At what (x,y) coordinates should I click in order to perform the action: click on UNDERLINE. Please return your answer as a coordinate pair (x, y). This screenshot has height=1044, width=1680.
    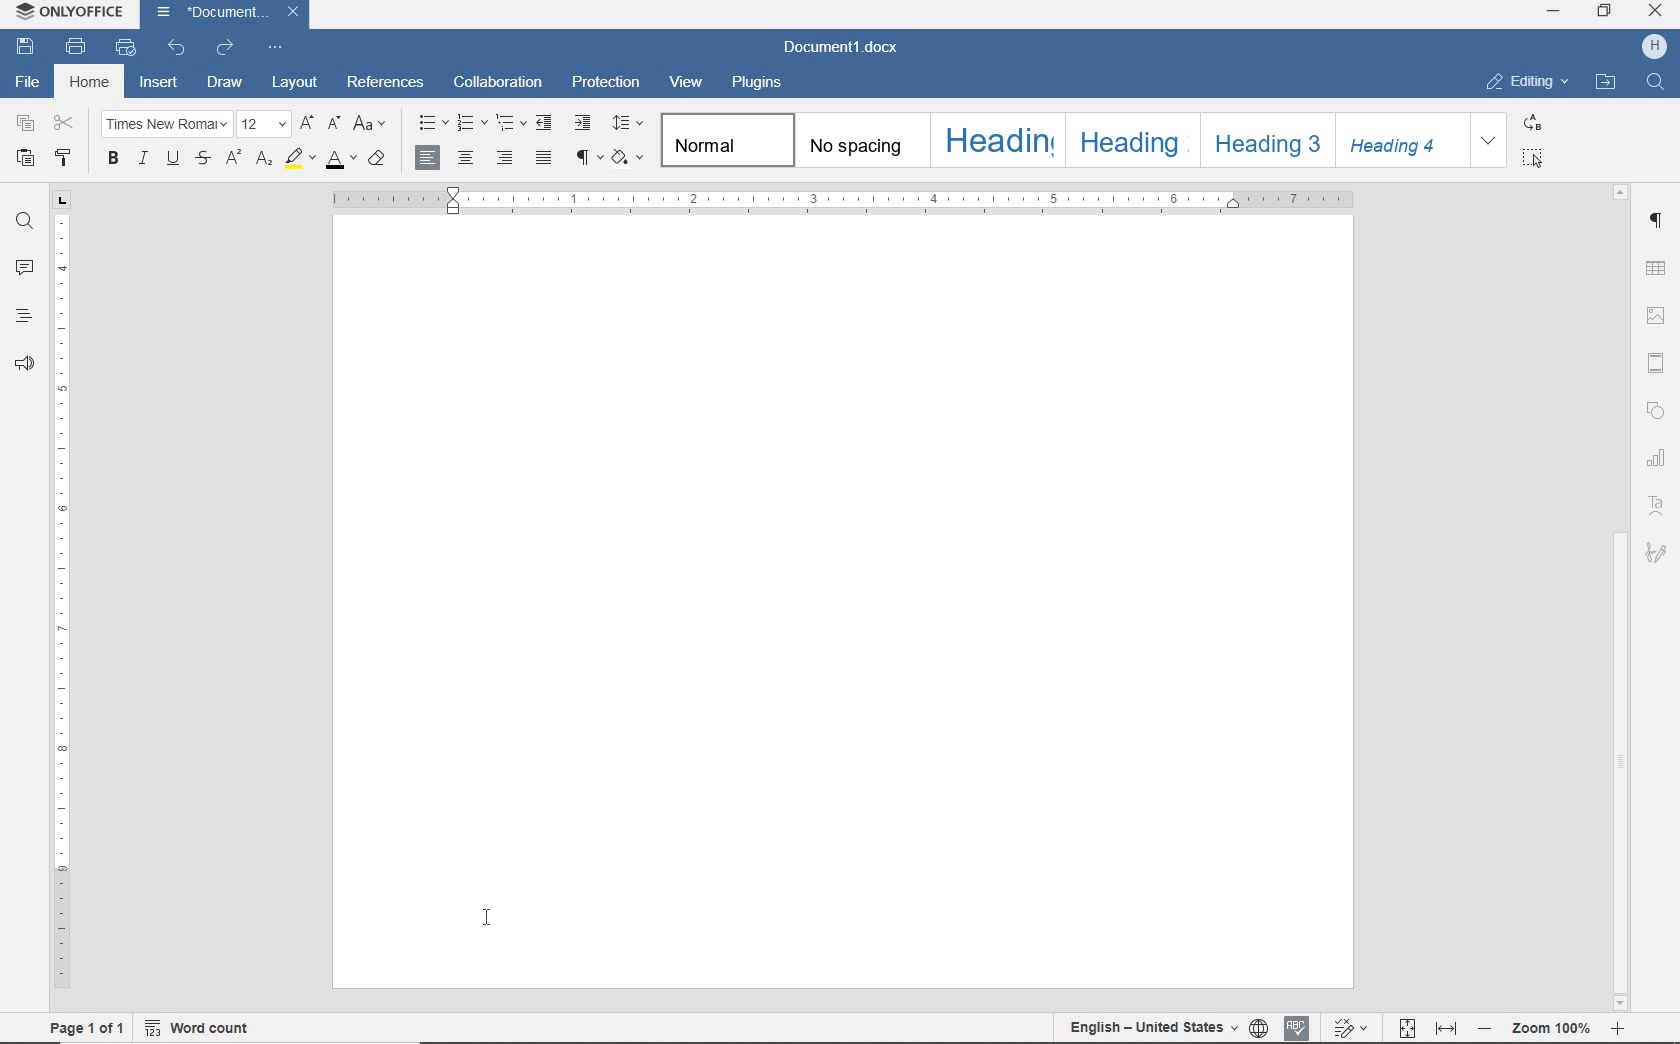
    Looking at the image, I should click on (169, 160).